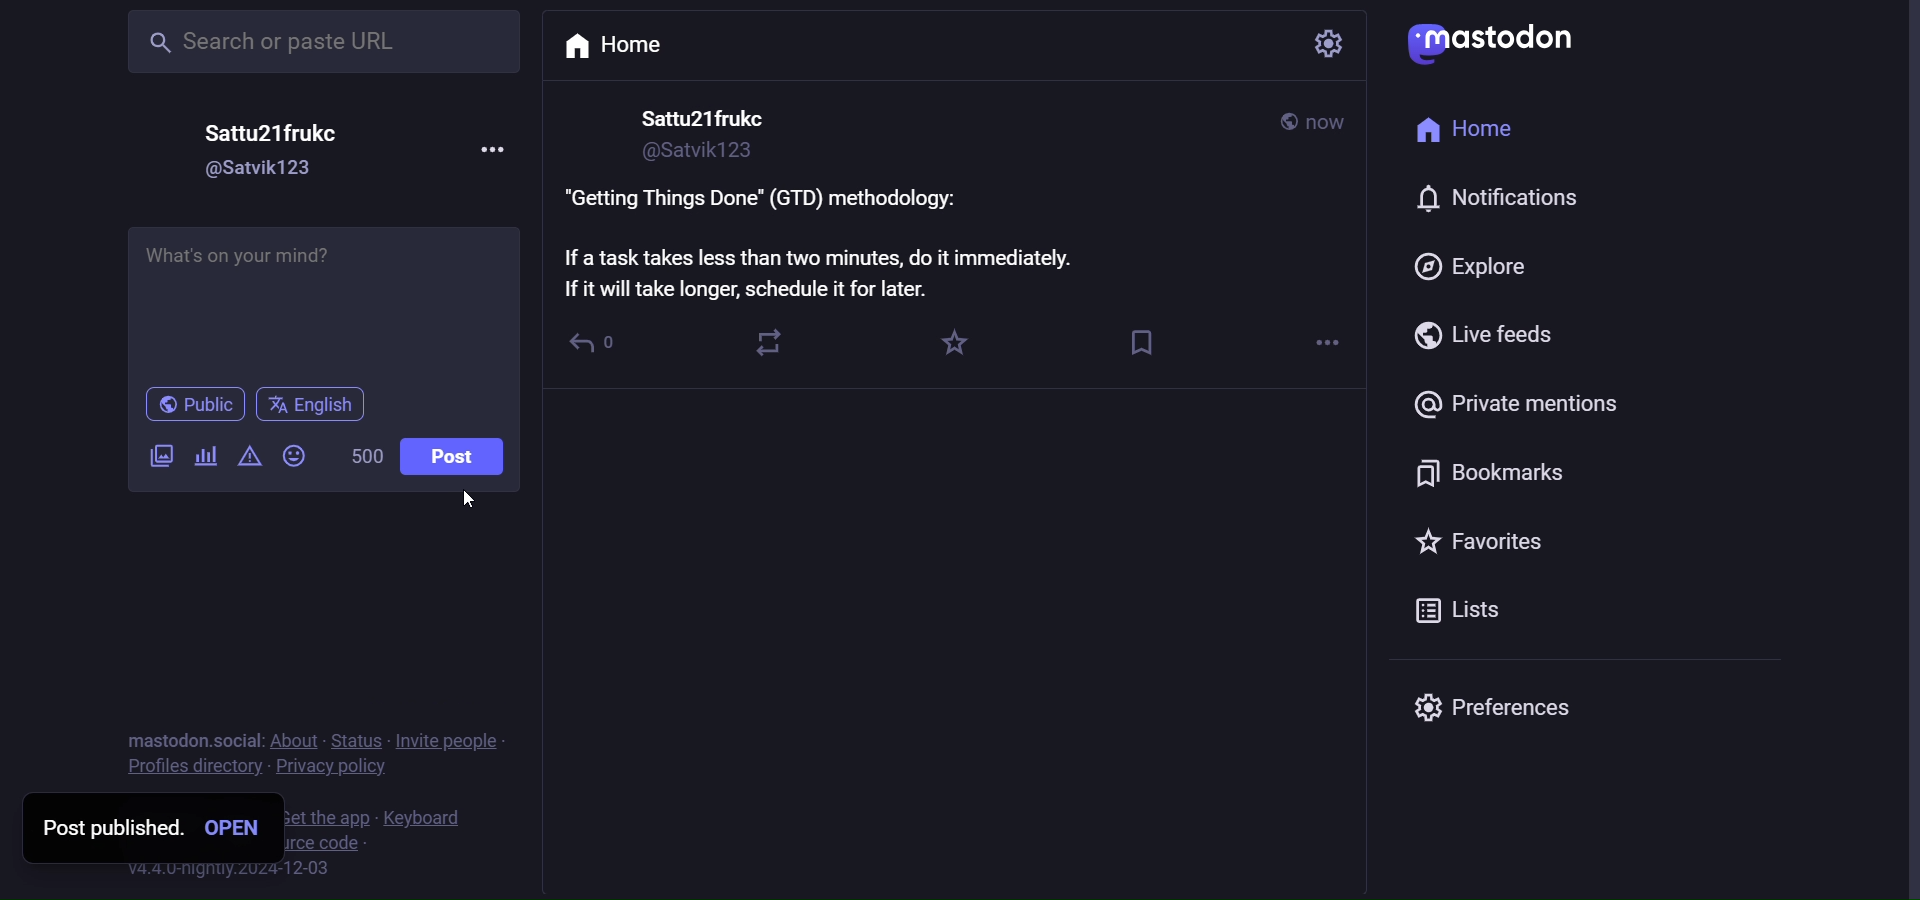 The width and height of the screenshot is (1920, 900). Describe the element at coordinates (706, 117) in the screenshot. I see `name` at that location.